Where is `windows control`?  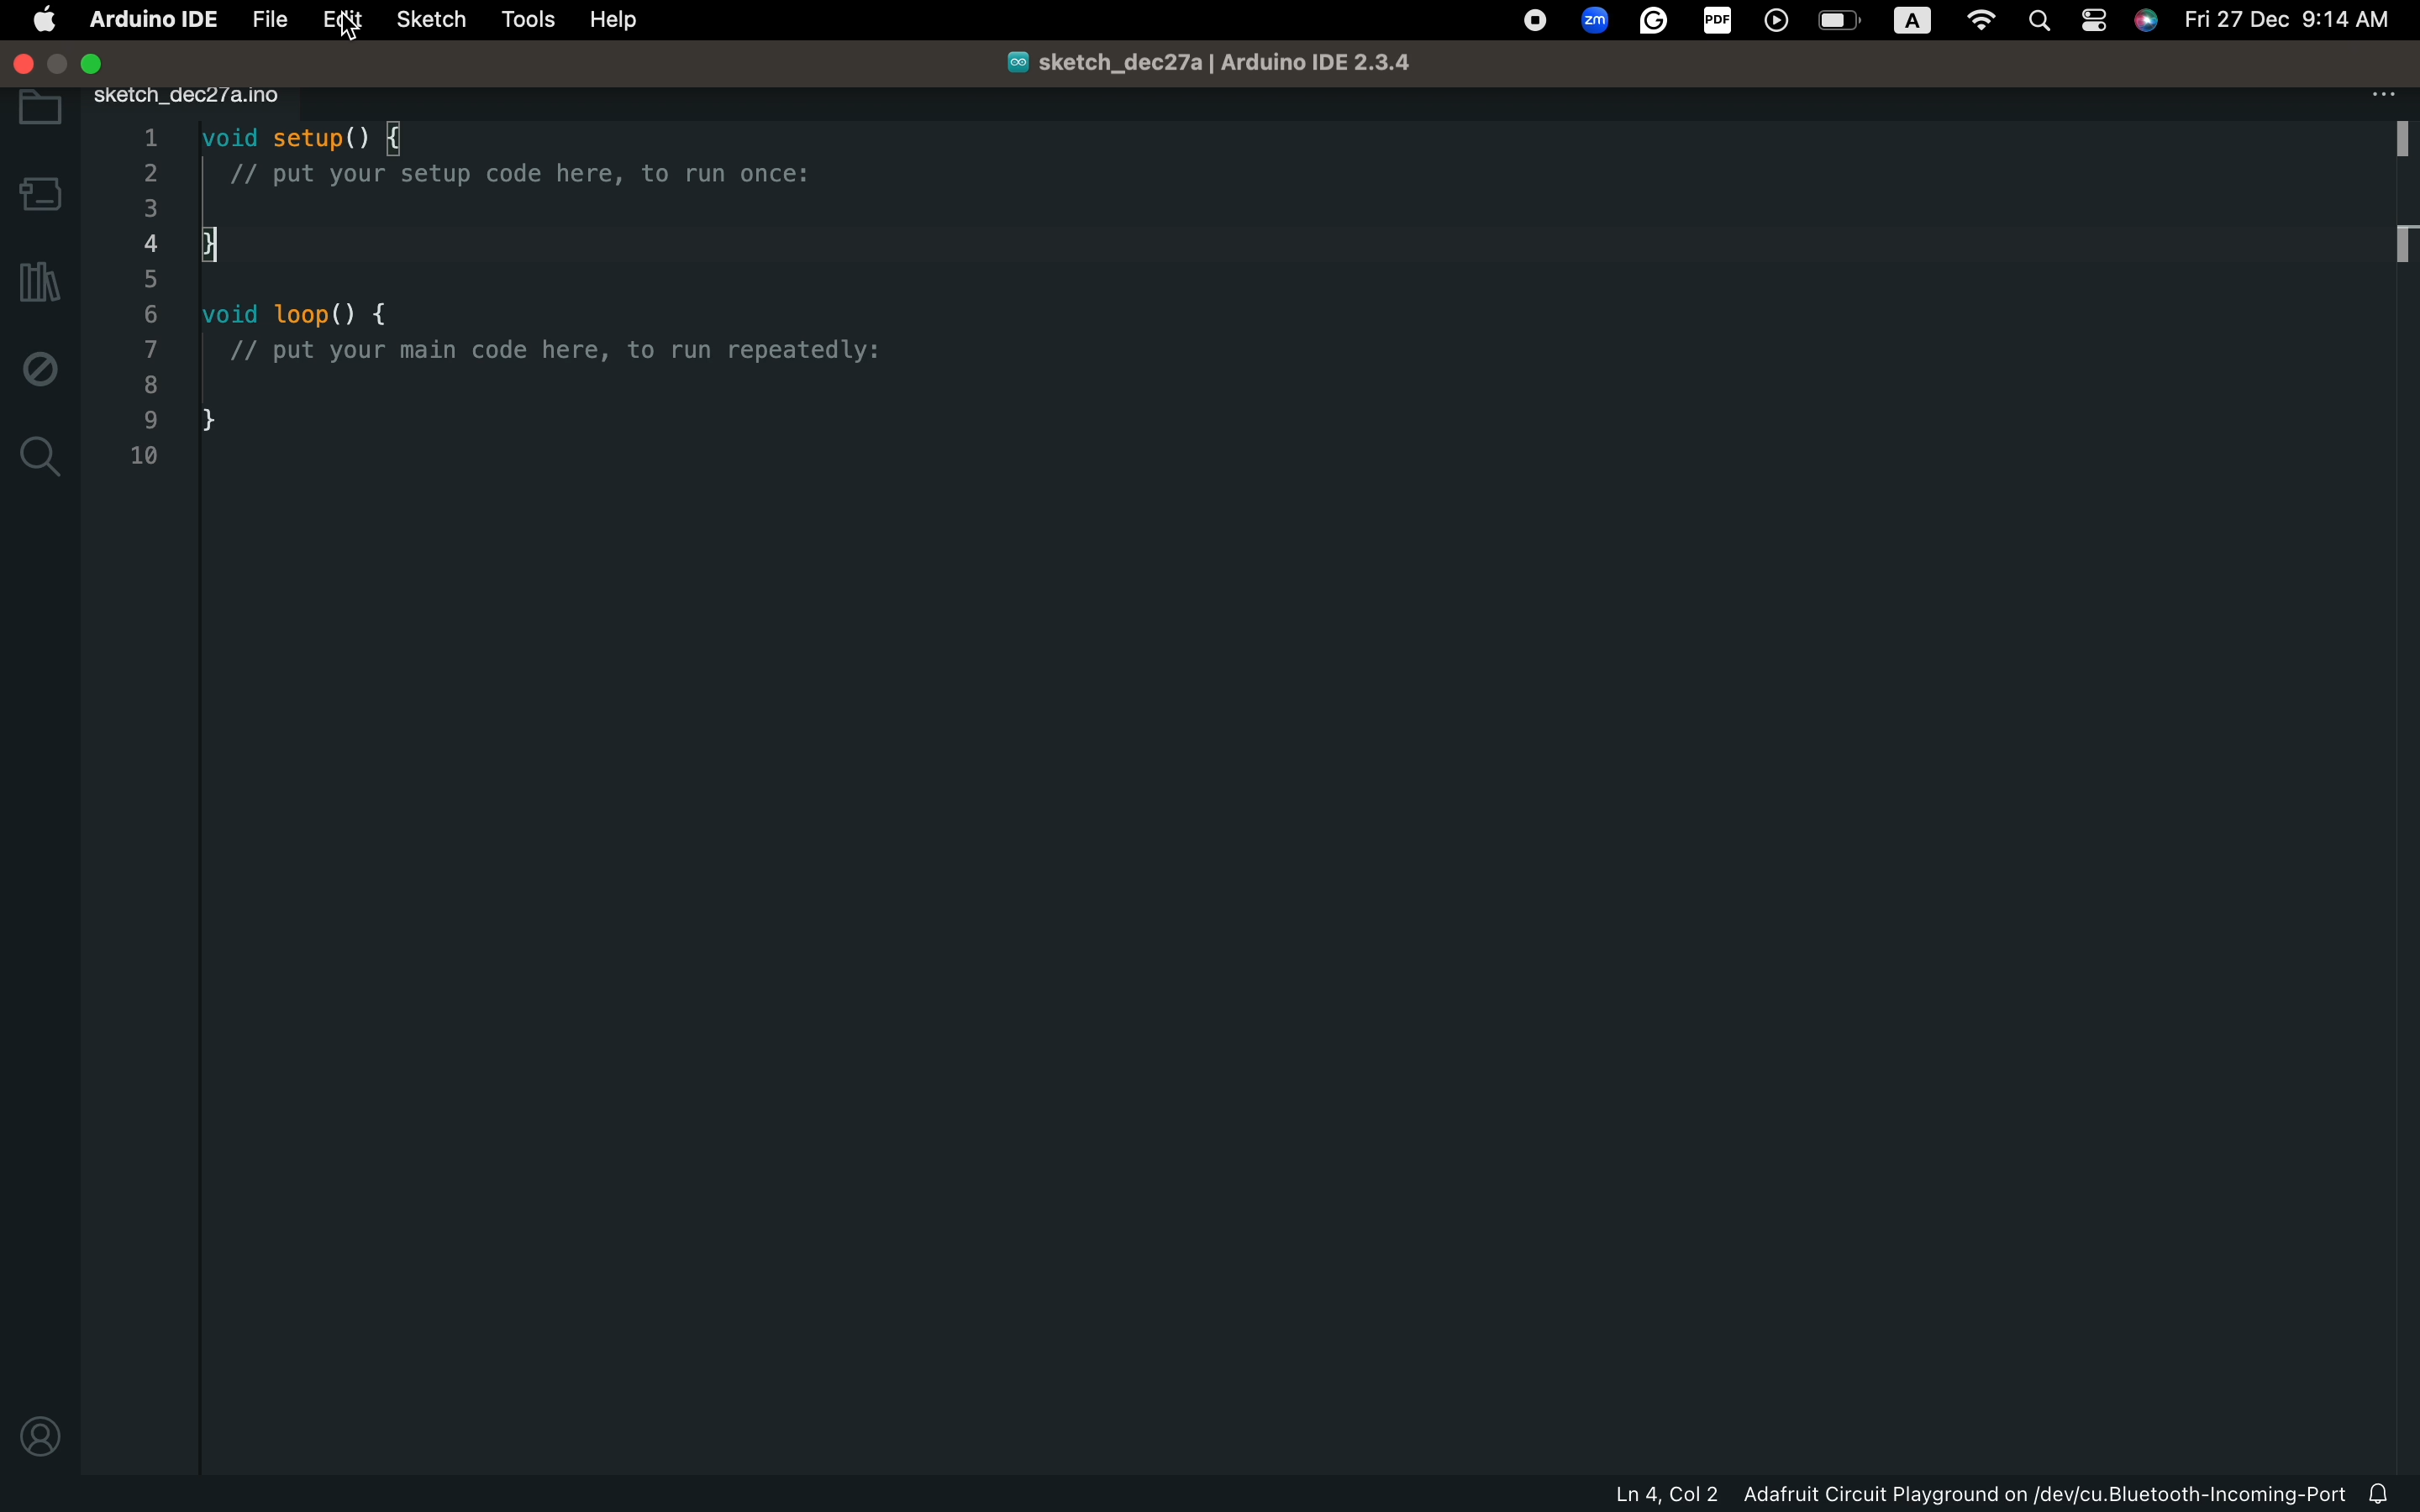 windows control is located at coordinates (58, 63).